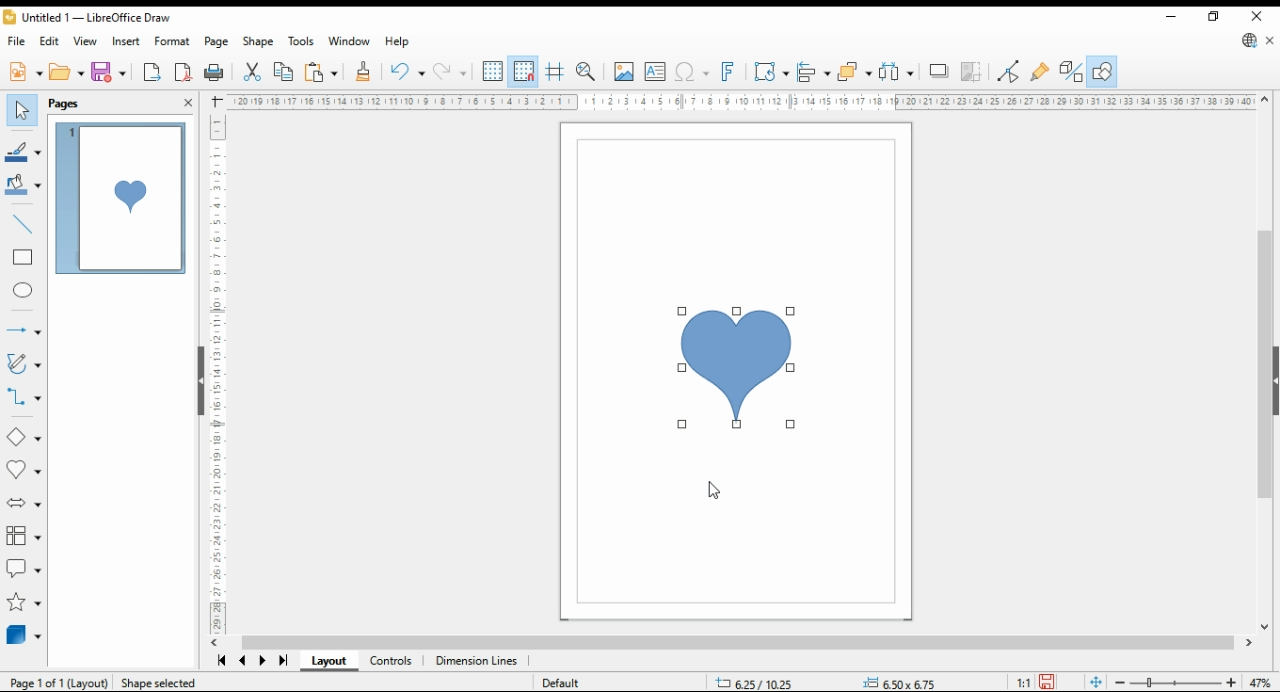 The image size is (1280, 692). I want to click on insert fontworks text, so click(730, 72).